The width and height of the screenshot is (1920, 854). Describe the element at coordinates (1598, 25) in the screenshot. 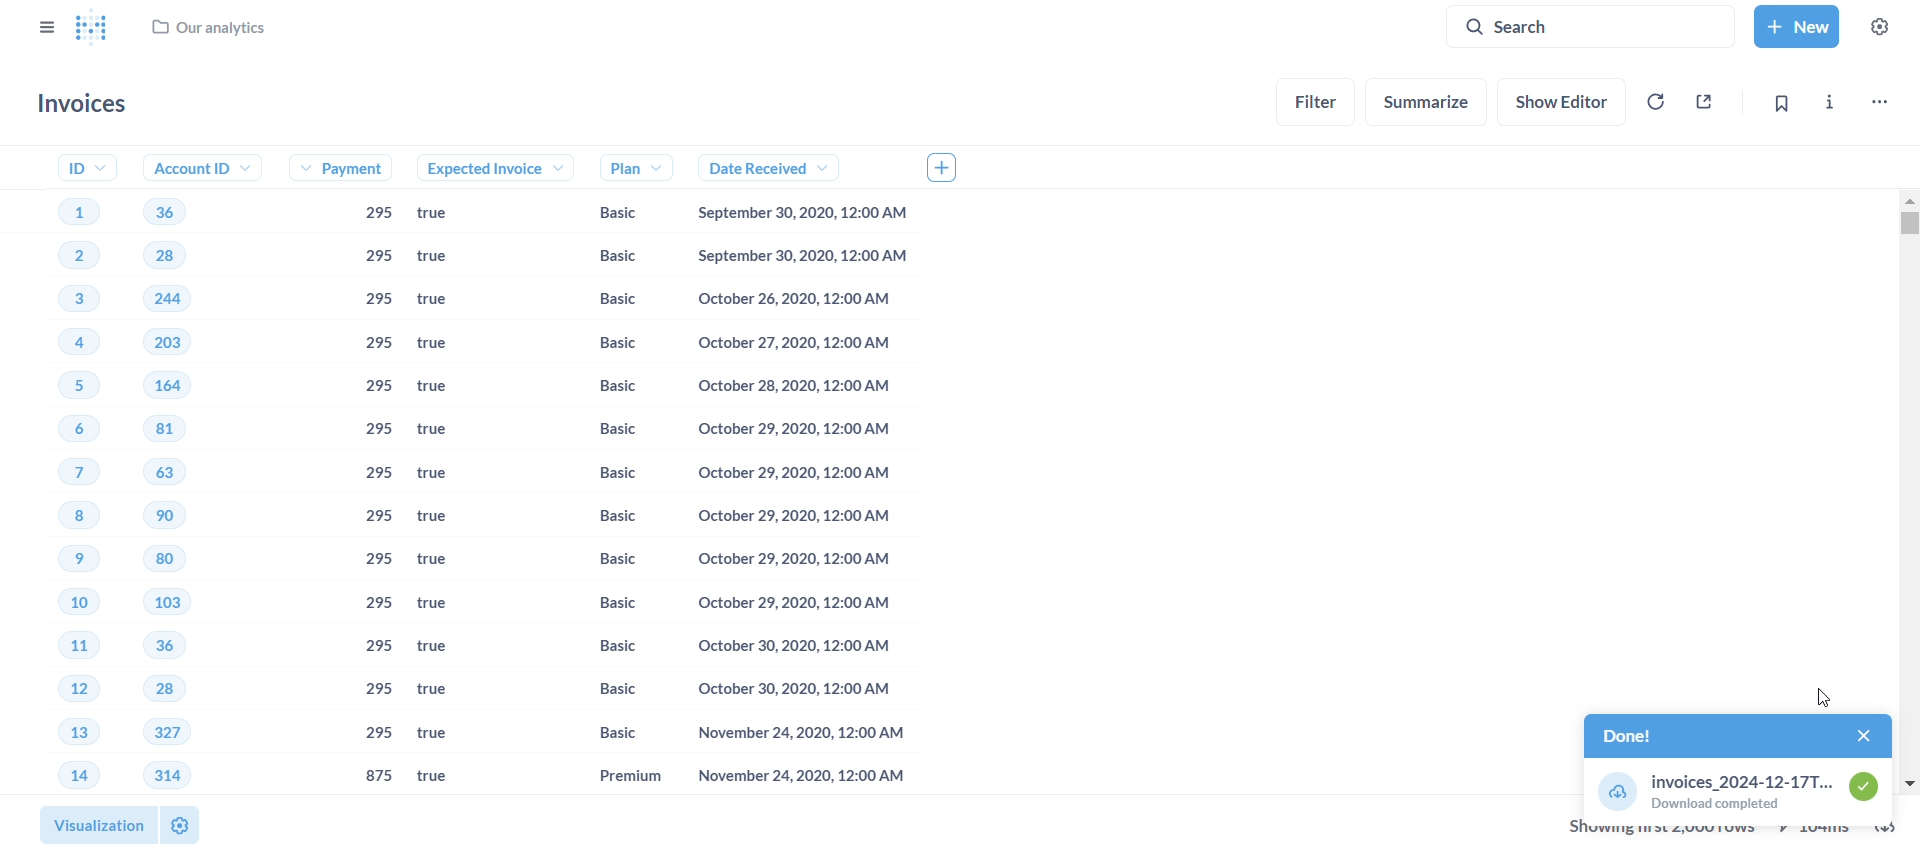

I see `search` at that location.